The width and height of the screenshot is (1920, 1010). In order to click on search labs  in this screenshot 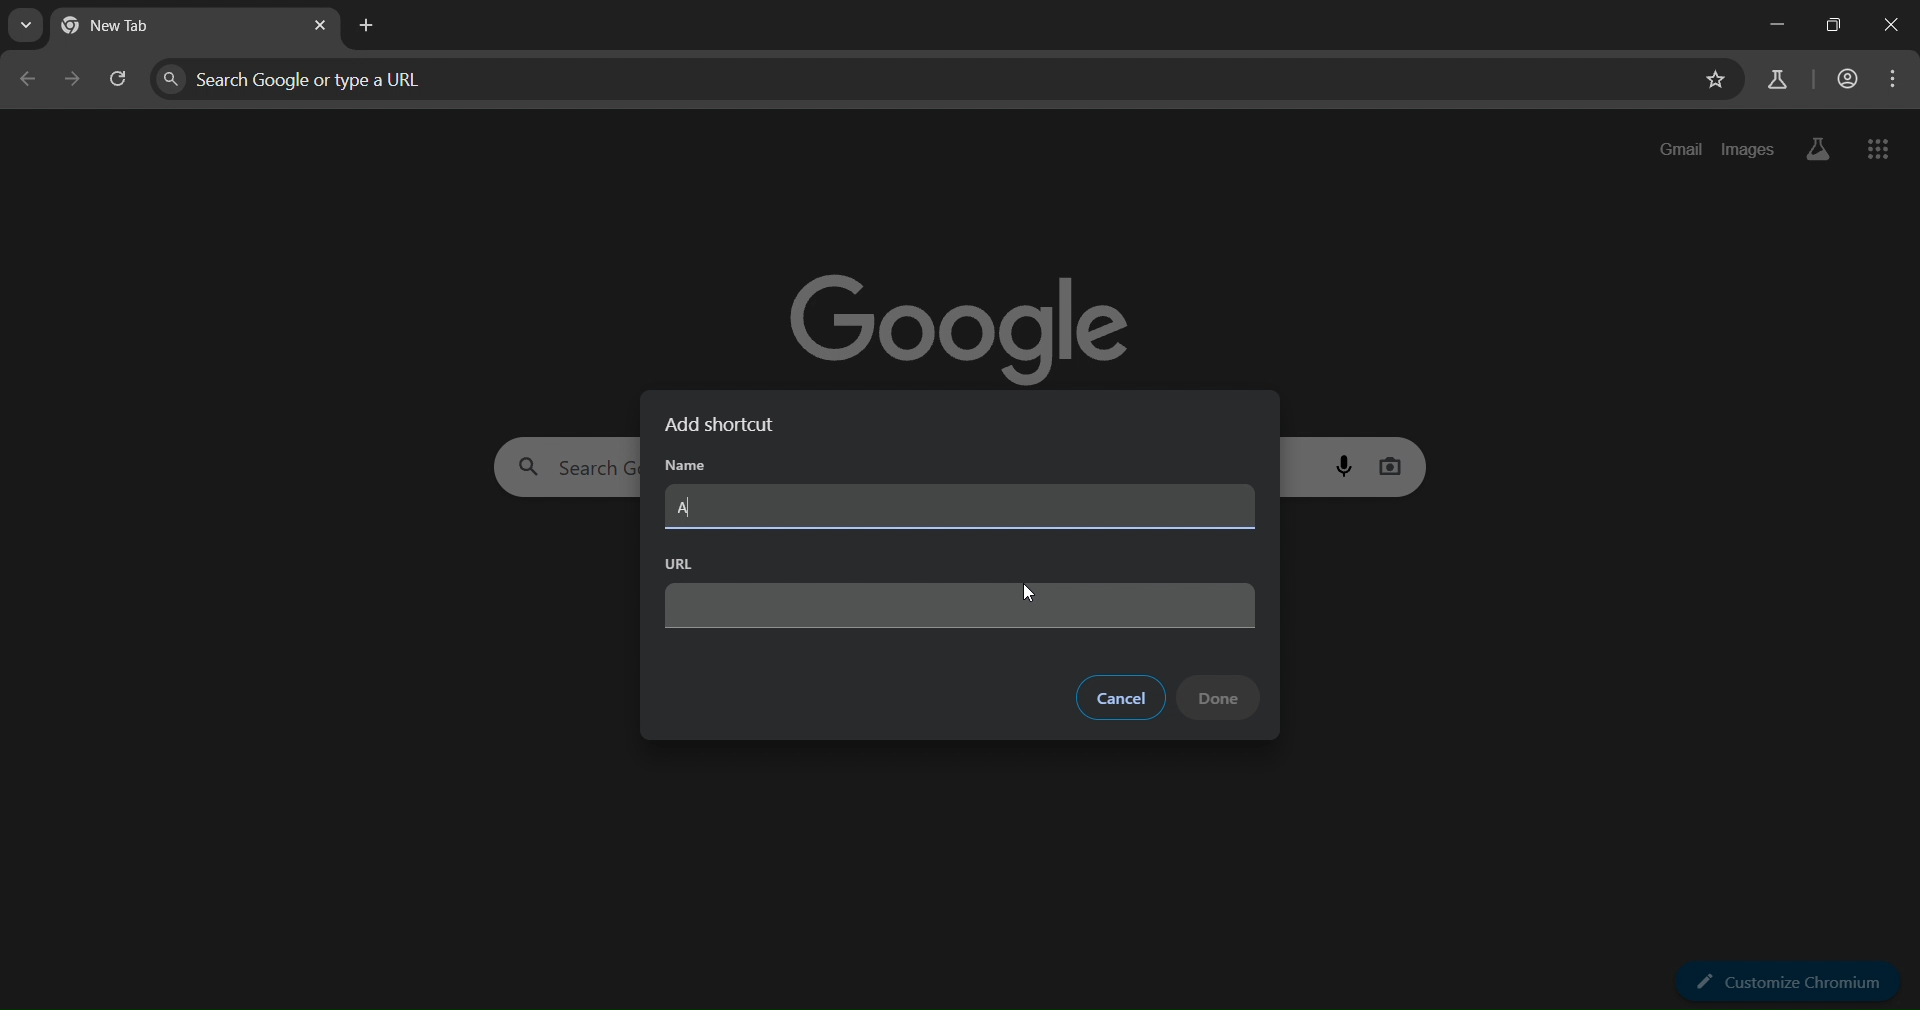, I will do `click(1813, 149)`.